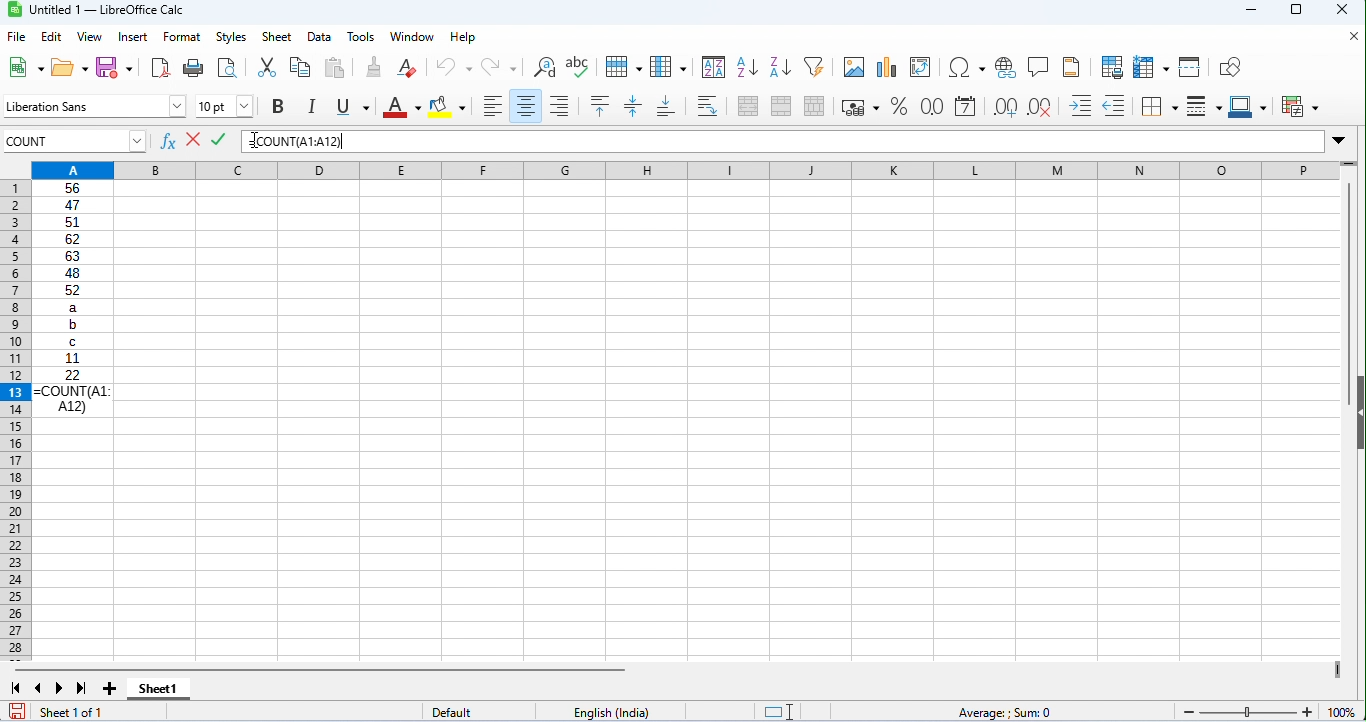  Describe the element at coordinates (73, 341) in the screenshot. I see `C` at that location.